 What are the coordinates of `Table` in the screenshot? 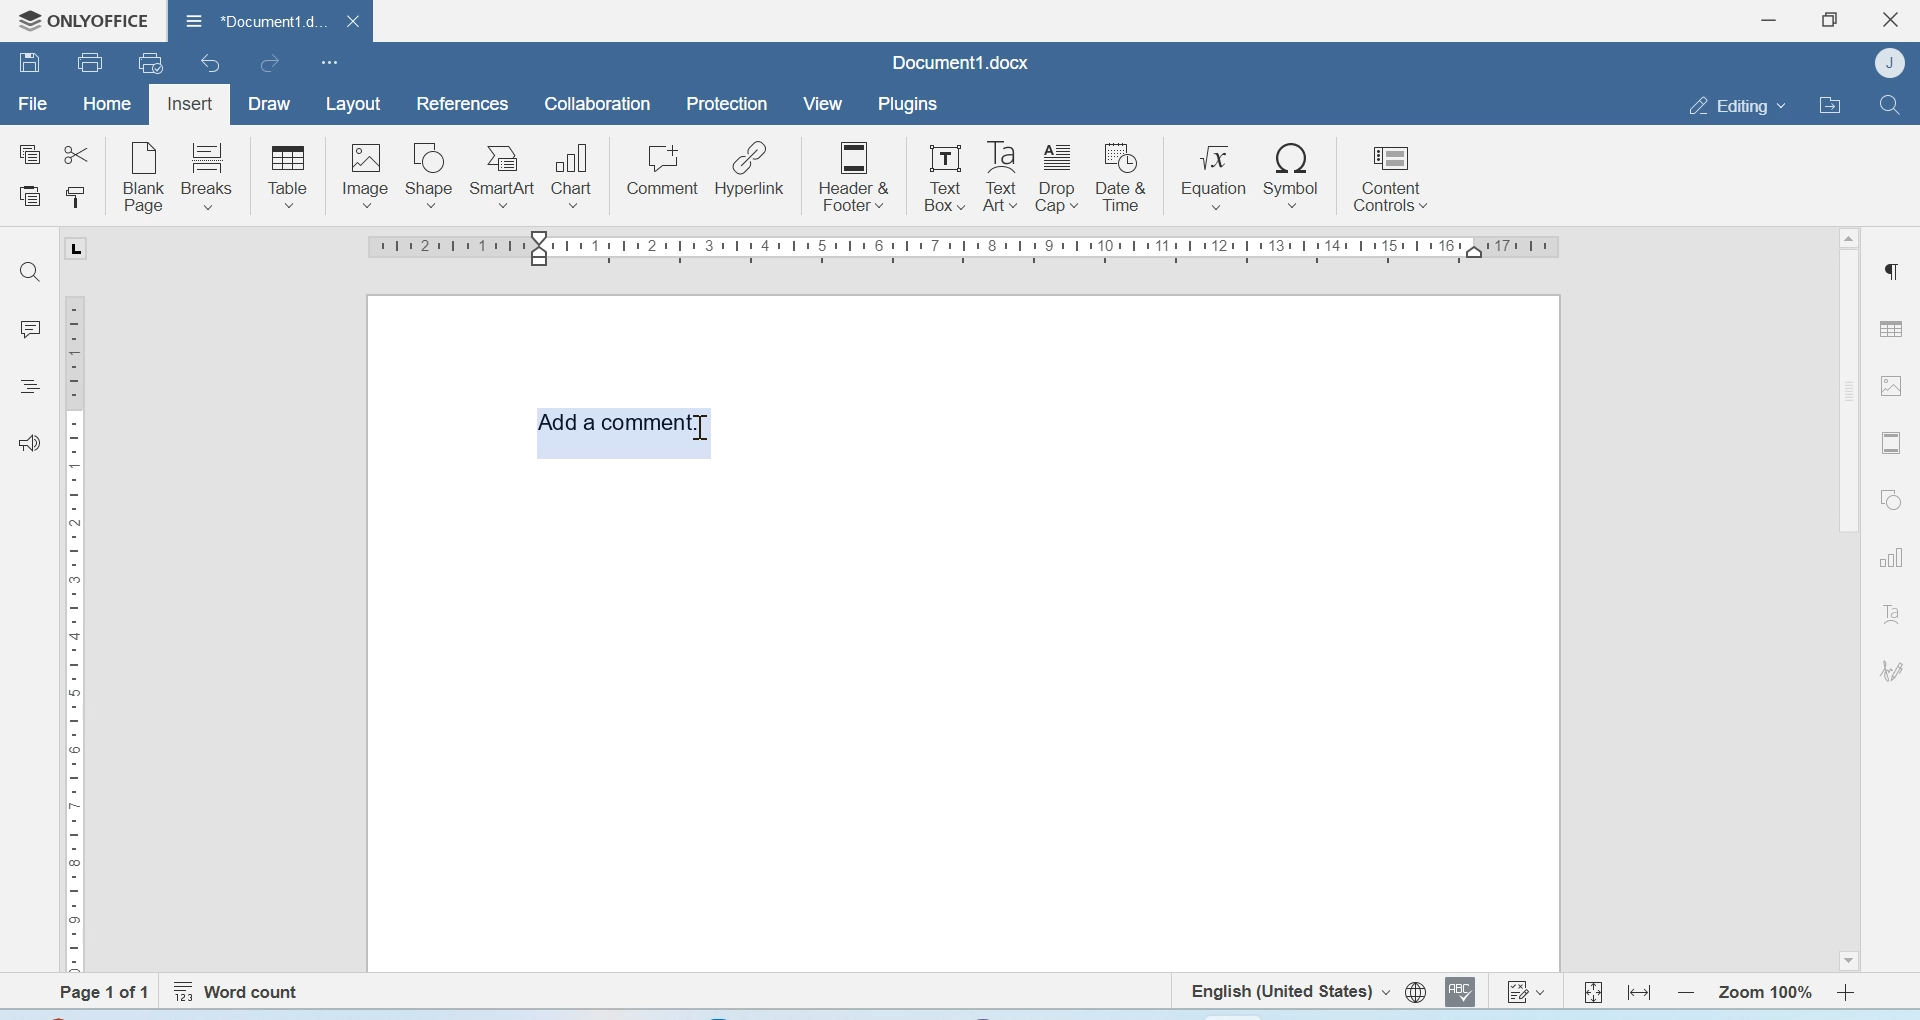 It's located at (1891, 328).